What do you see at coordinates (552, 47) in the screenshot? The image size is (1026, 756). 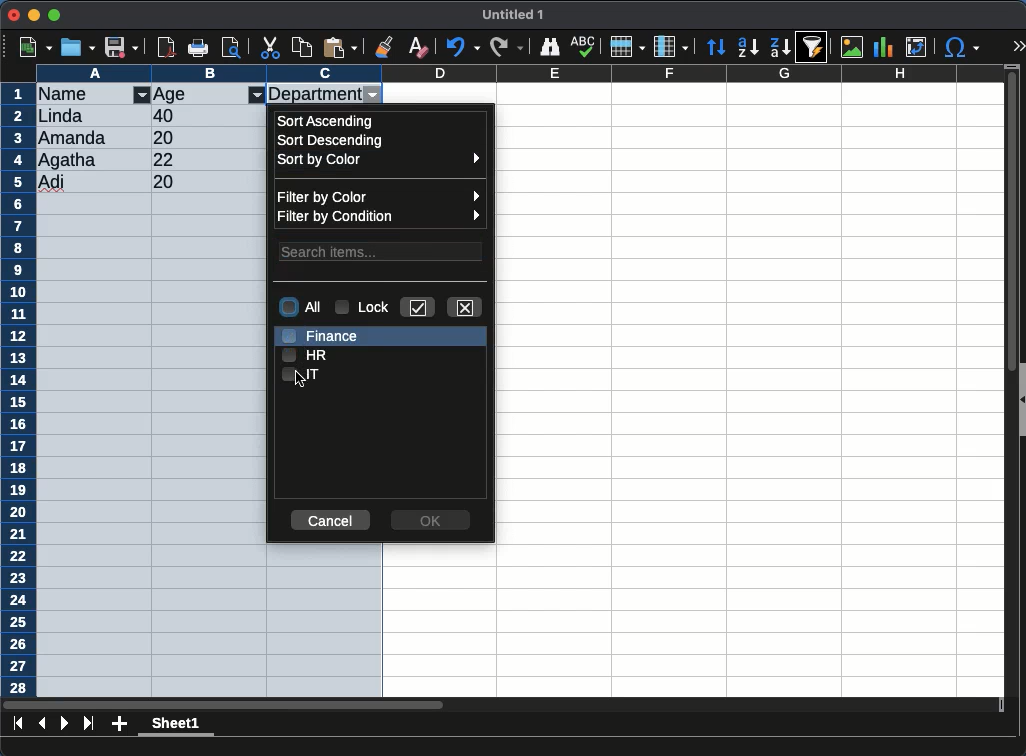 I see `finder` at bounding box center [552, 47].